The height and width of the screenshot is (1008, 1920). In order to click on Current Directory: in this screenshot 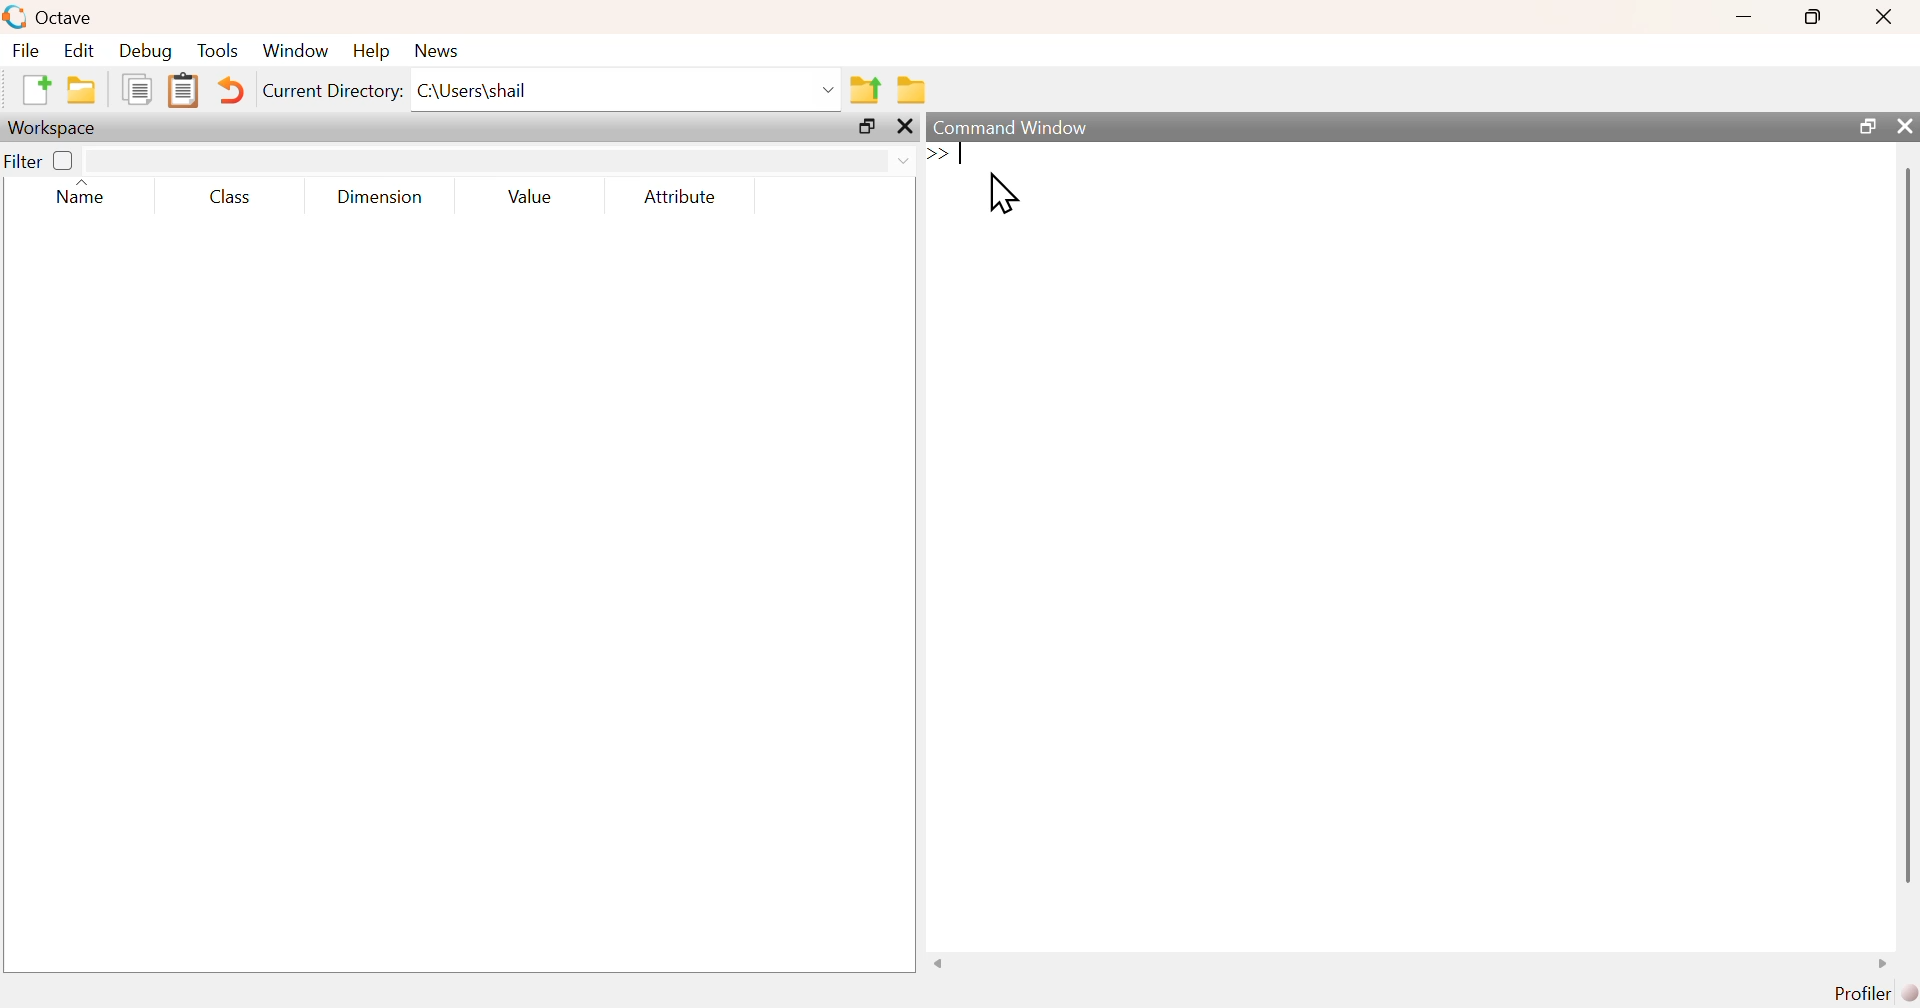, I will do `click(334, 91)`.